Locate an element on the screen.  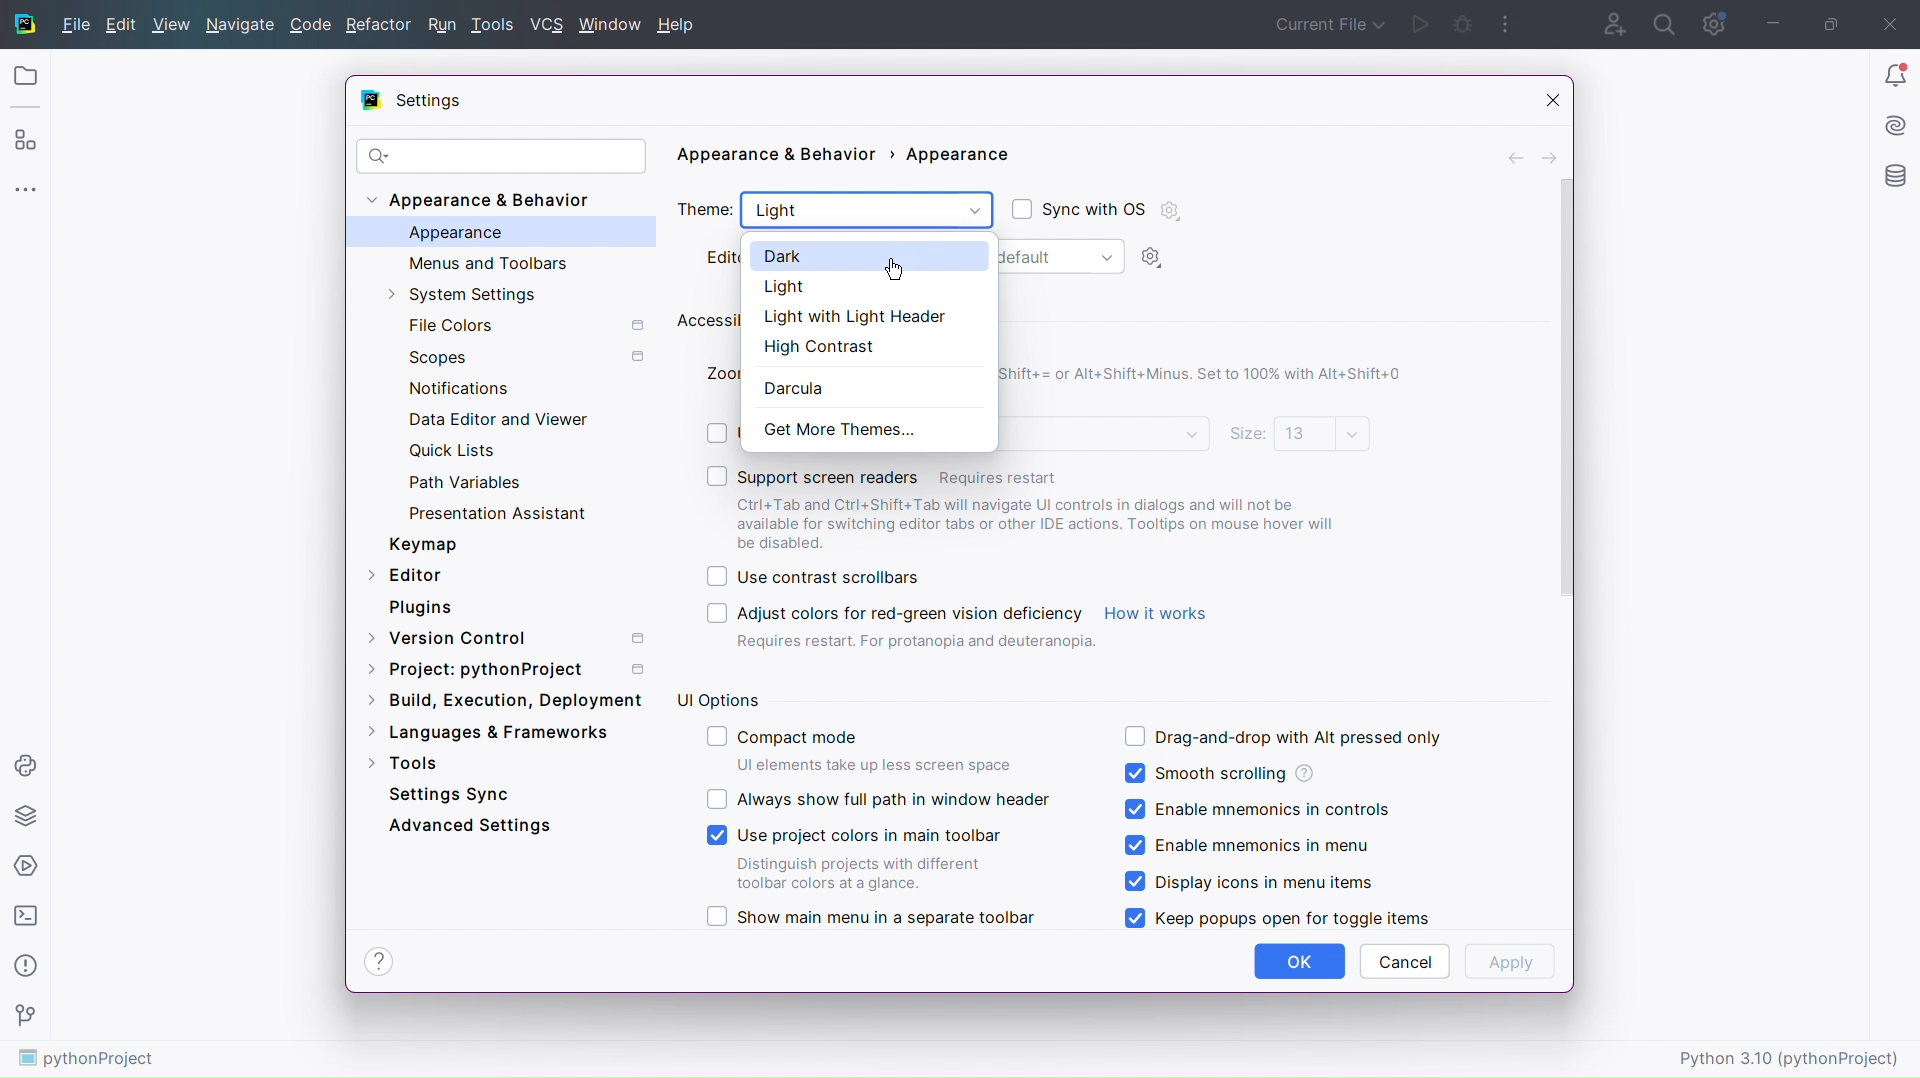
Version Control is located at coordinates (515, 635).